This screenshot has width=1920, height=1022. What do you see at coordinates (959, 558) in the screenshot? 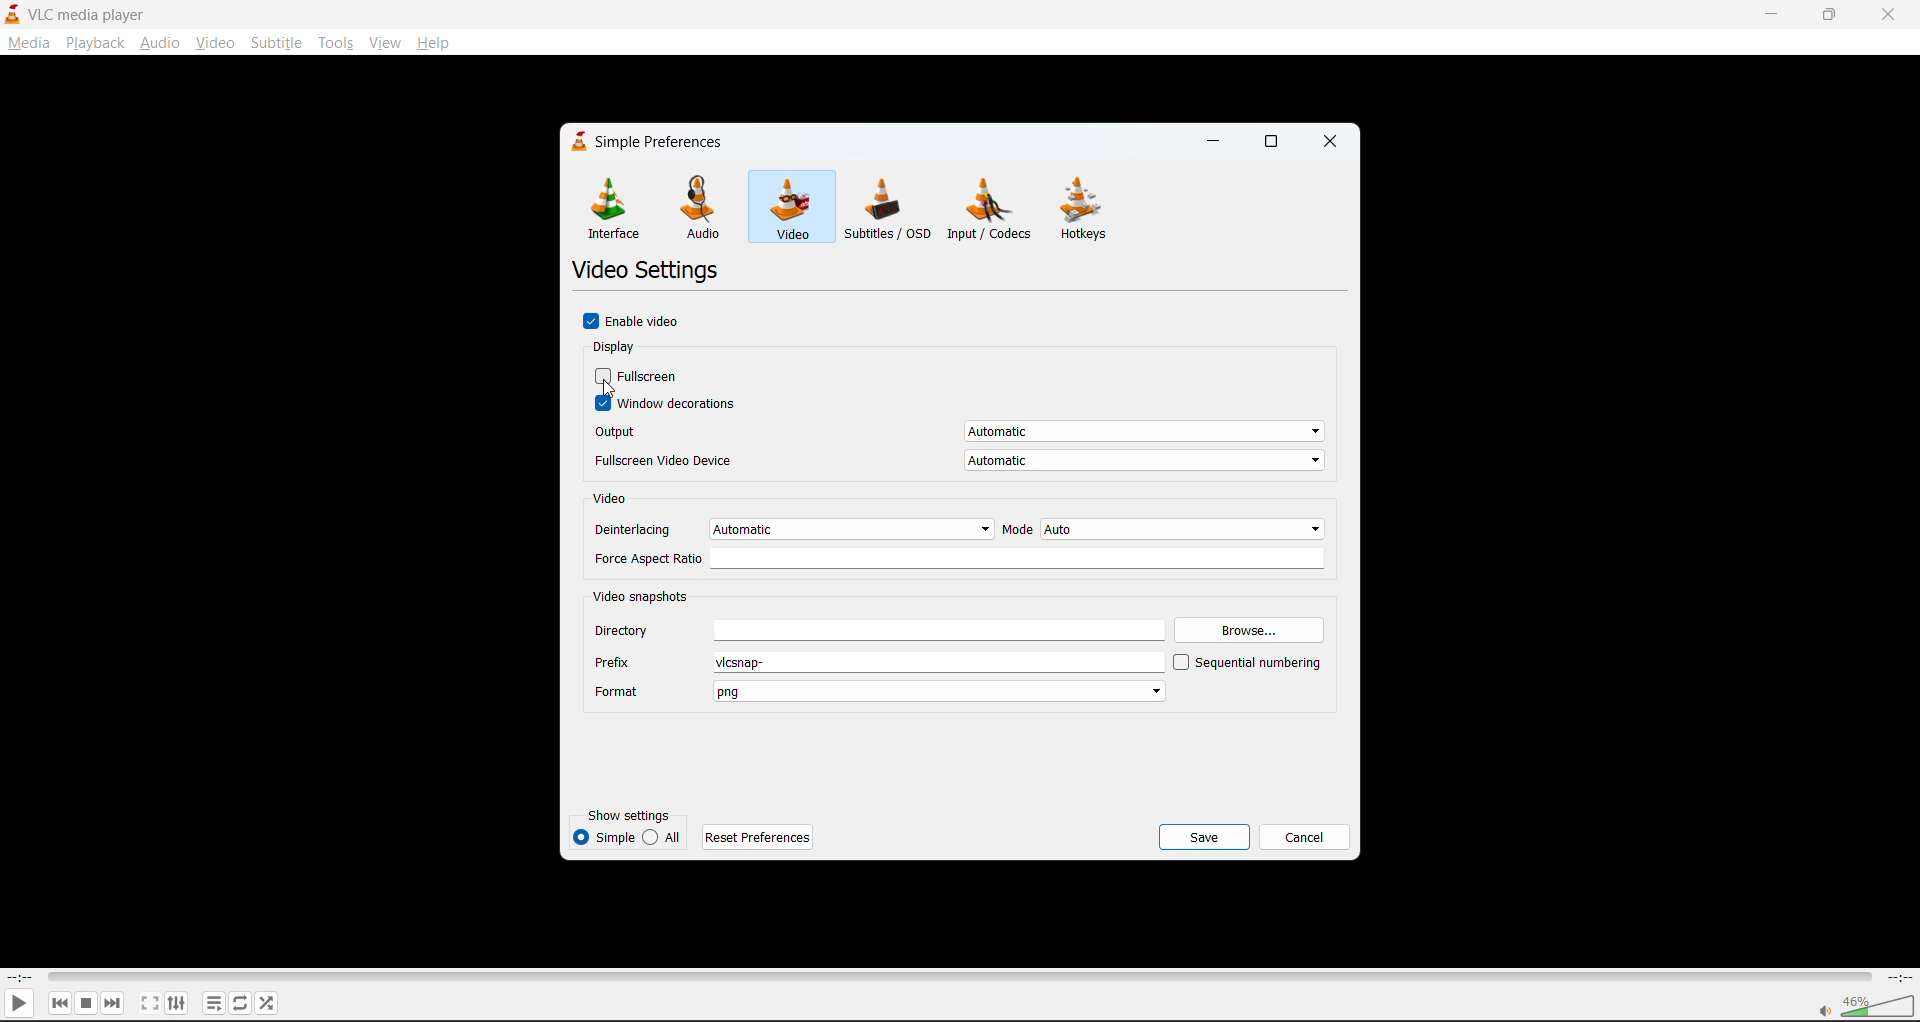
I see `force aspect ratio` at bounding box center [959, 558].